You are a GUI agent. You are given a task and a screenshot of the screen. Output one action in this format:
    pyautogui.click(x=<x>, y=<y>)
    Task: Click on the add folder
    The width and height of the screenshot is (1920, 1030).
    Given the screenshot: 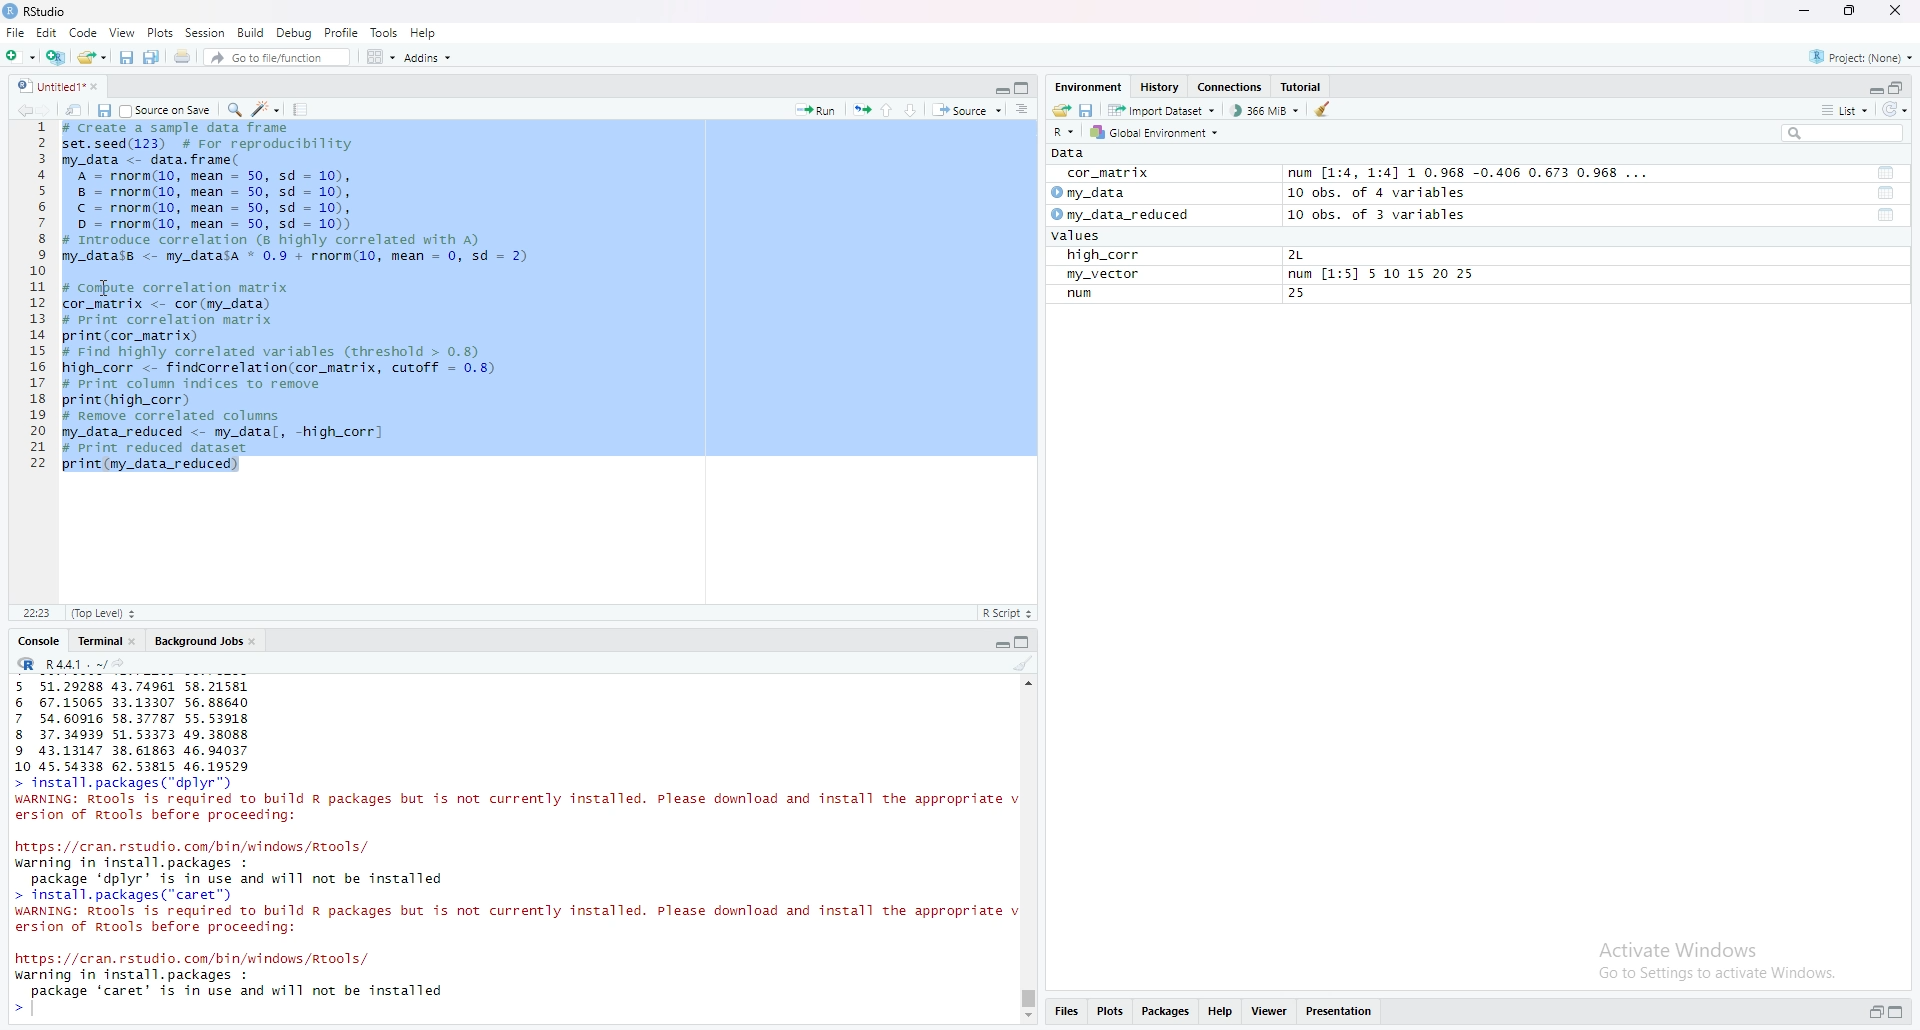 What is the action you would take?
    pyautogui.click(x=23, y=56)
    